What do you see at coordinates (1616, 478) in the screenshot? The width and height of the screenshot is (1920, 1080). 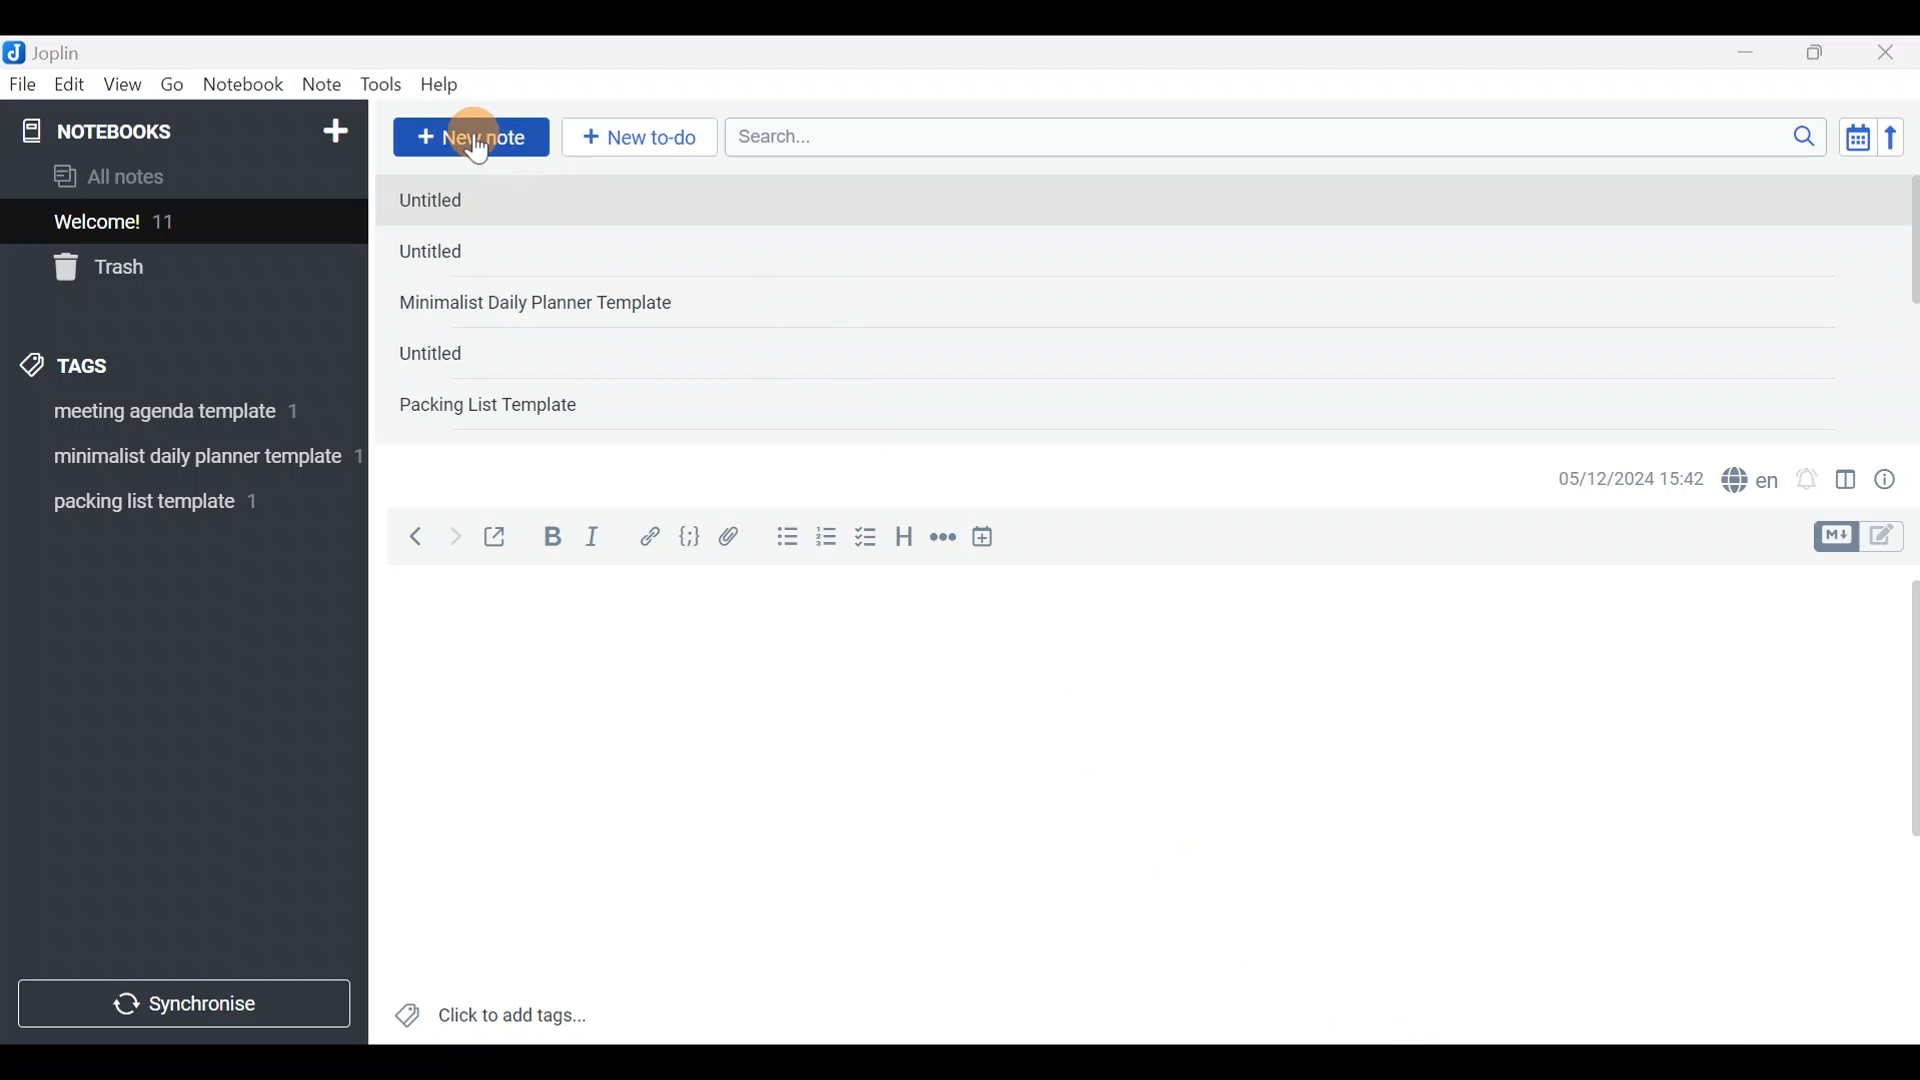 I see `Date & time` at bounding box center [1616, 478].